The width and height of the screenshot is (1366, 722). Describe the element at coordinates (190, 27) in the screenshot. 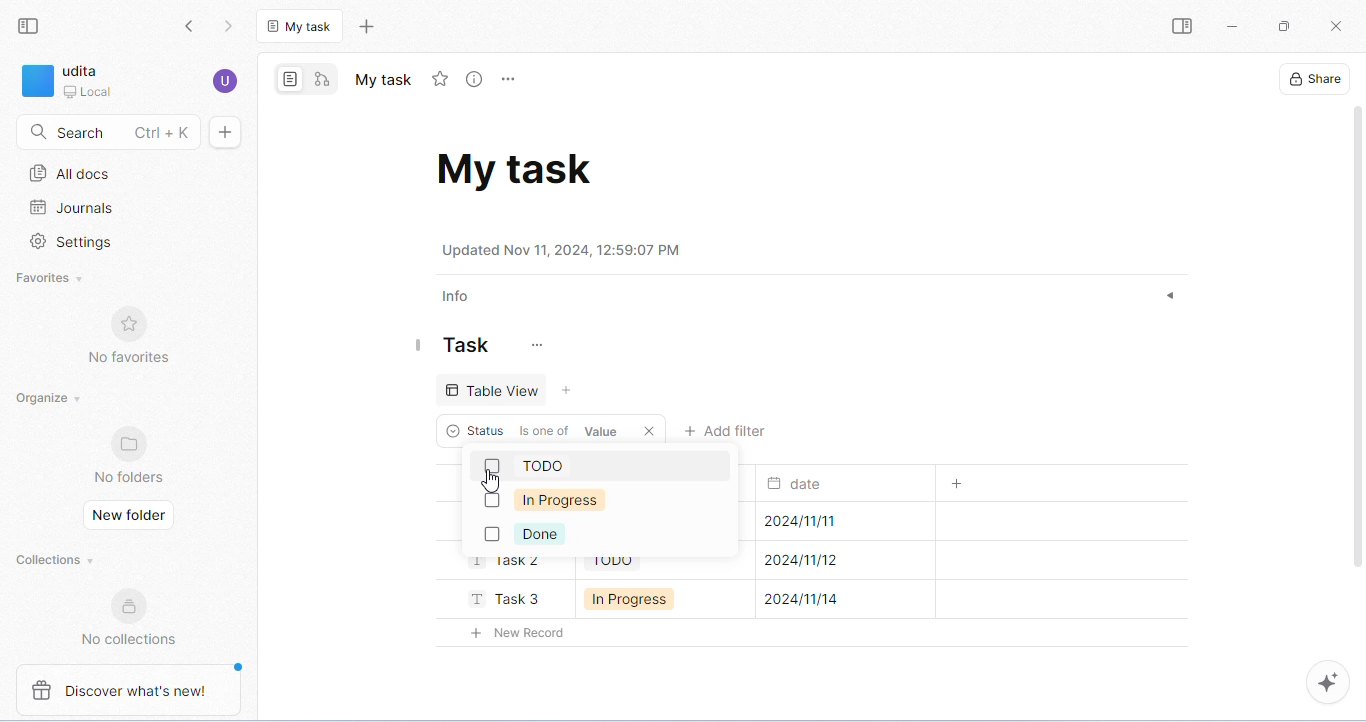

I see `go back` at that location.